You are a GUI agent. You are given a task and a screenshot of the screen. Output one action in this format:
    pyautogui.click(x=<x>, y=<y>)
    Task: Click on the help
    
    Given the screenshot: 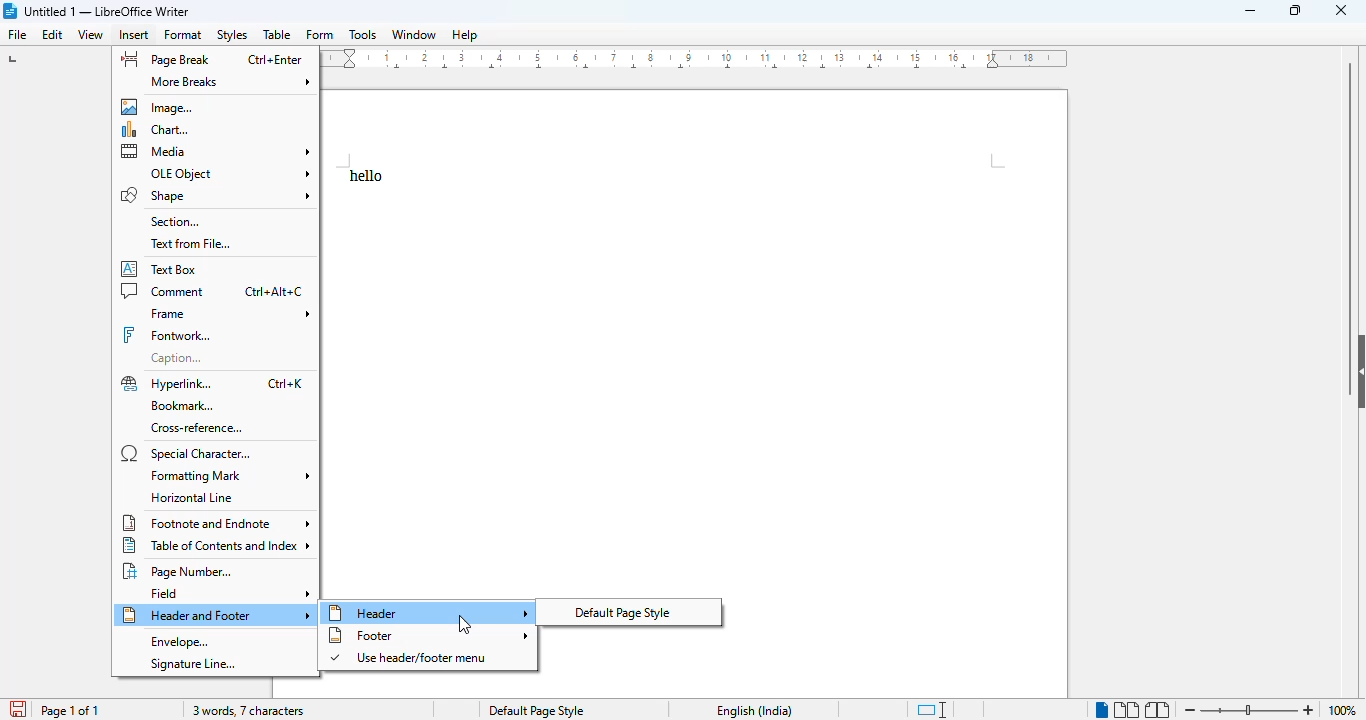 What is the action you would take?
    pyautogui.click(x=466, y=35)
    